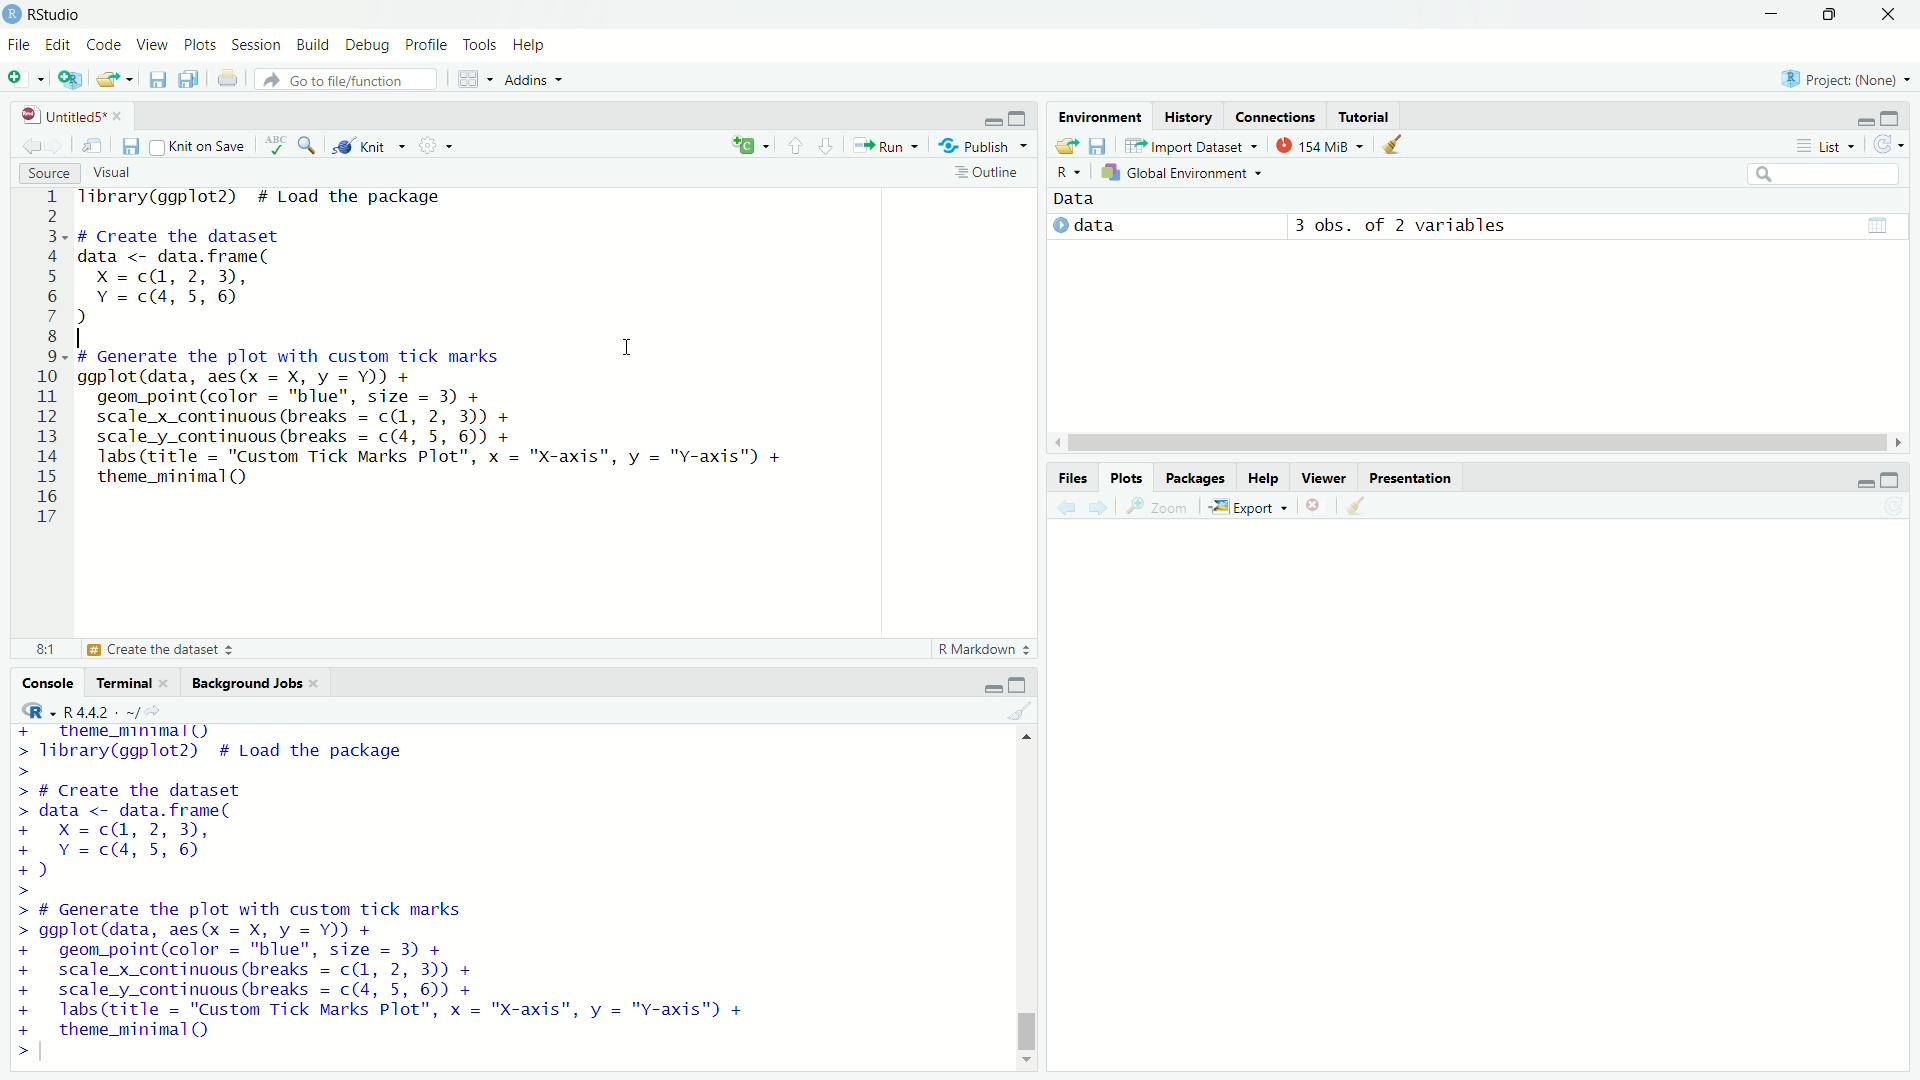  Describe the element at coordinates (106, 46) in the screenshot. I see `code` at that location.